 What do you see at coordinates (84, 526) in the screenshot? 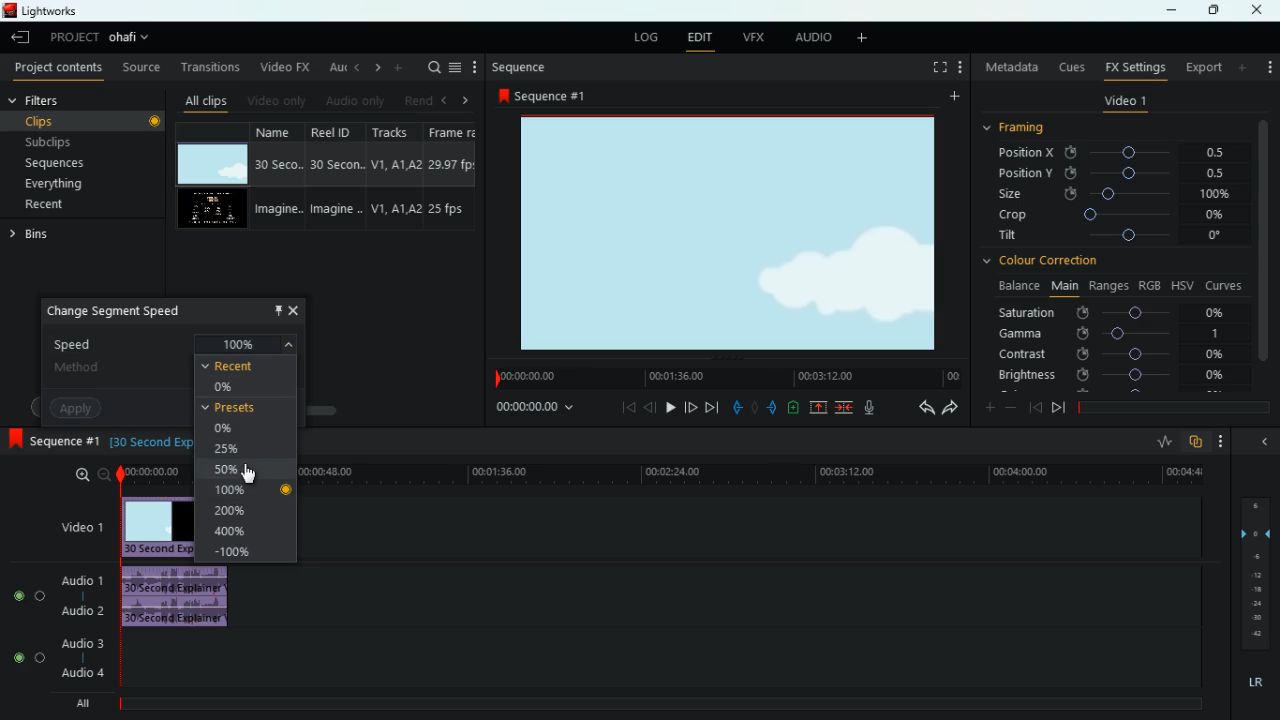
I see `video 1` at bounding box center [84, 526].